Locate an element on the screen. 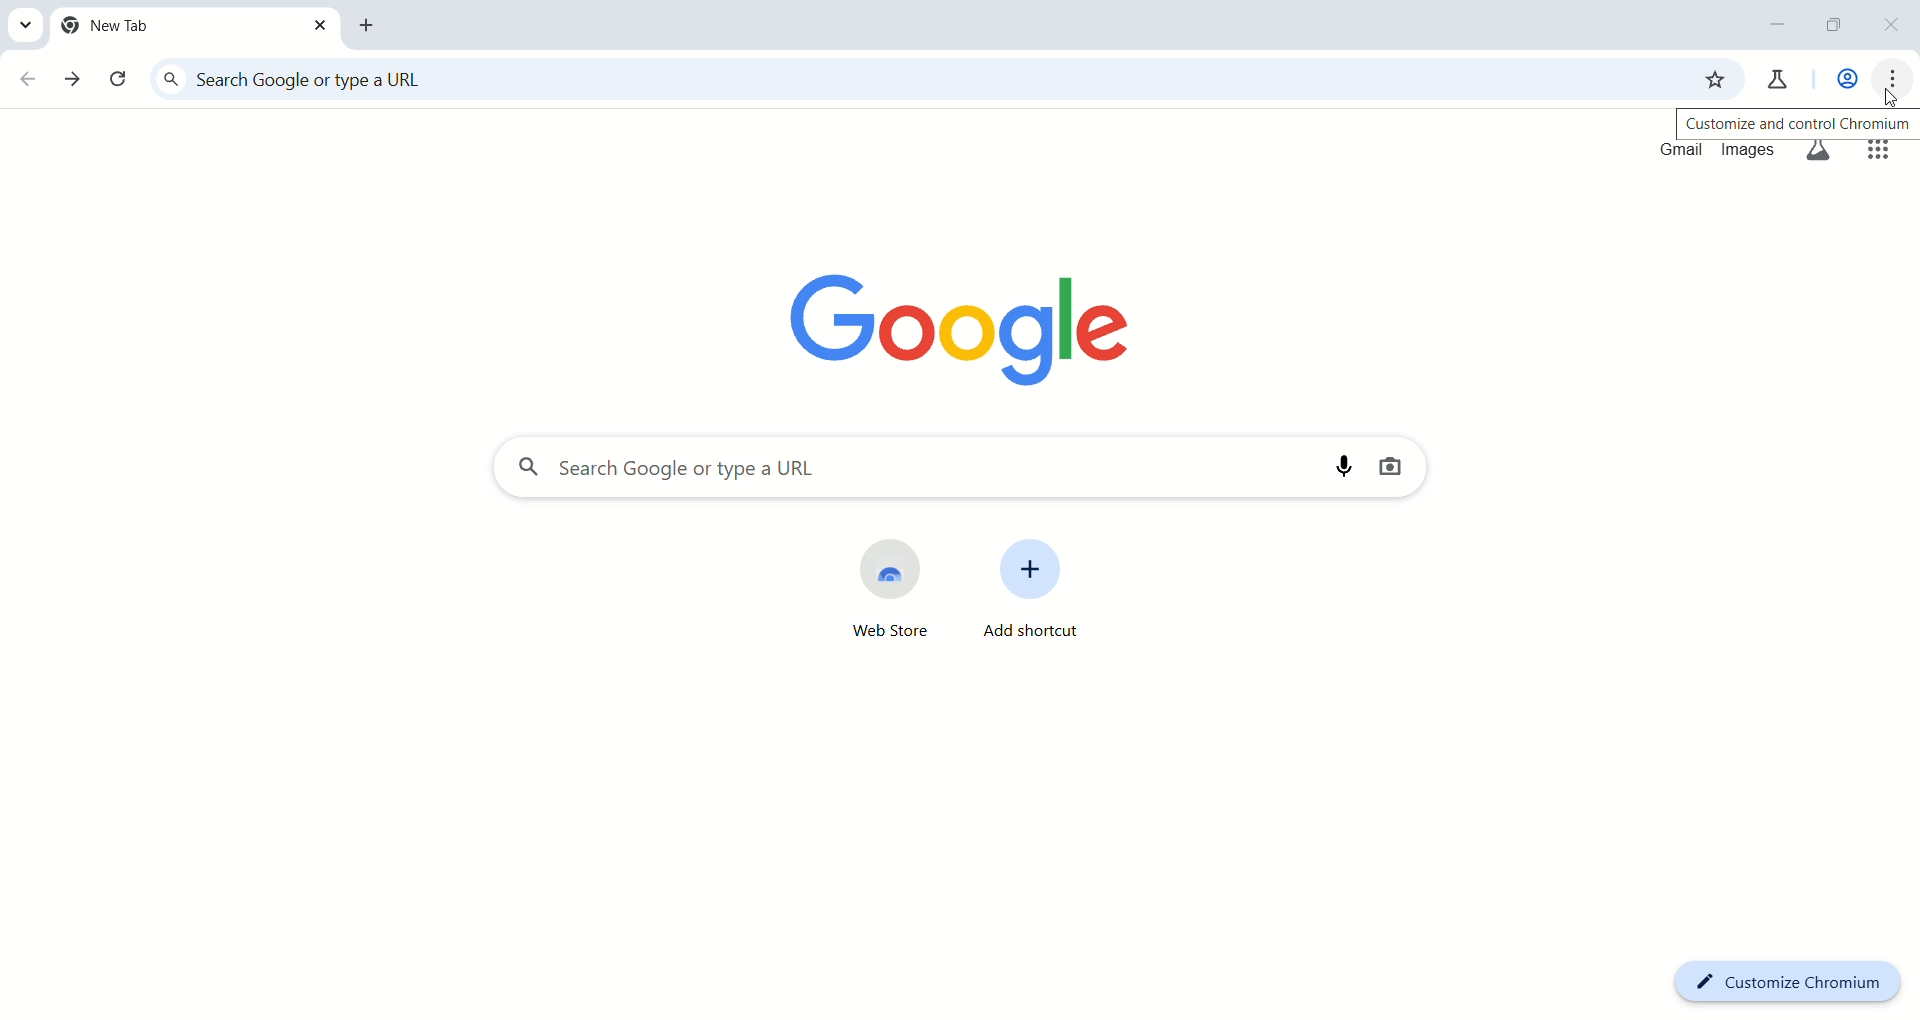  search labs is located at coordinates (1820, 152).